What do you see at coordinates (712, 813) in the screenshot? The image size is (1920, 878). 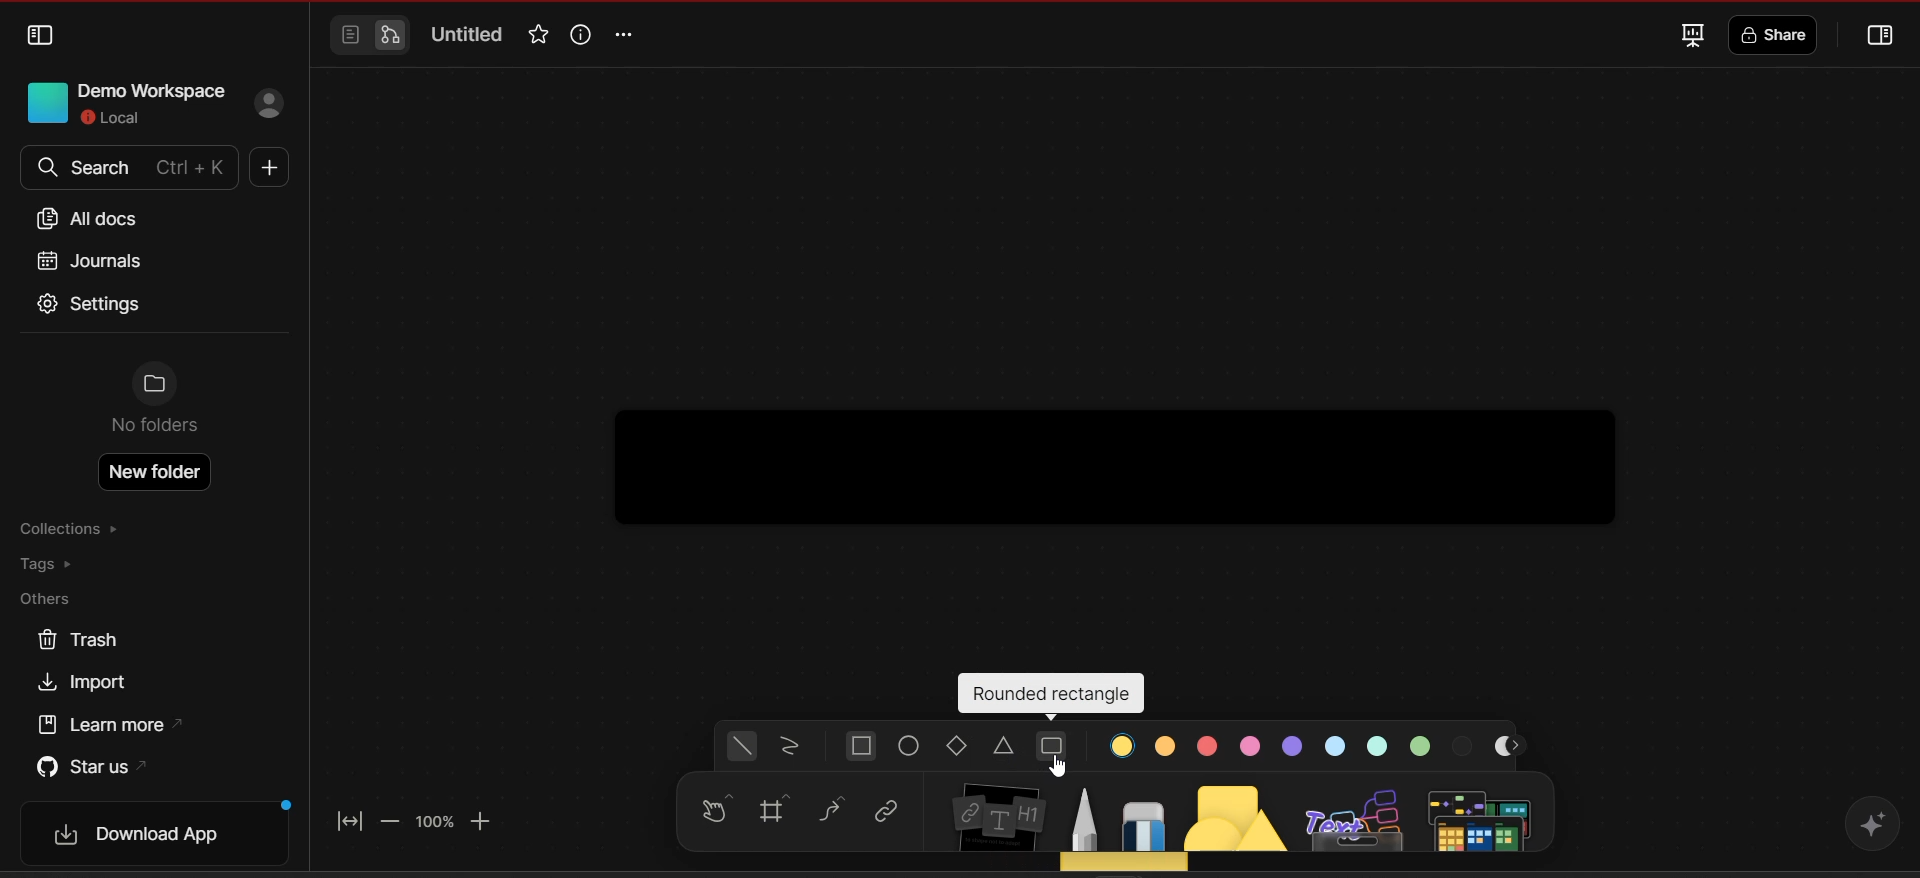 I see `hand` at bounding box center [712, 813].